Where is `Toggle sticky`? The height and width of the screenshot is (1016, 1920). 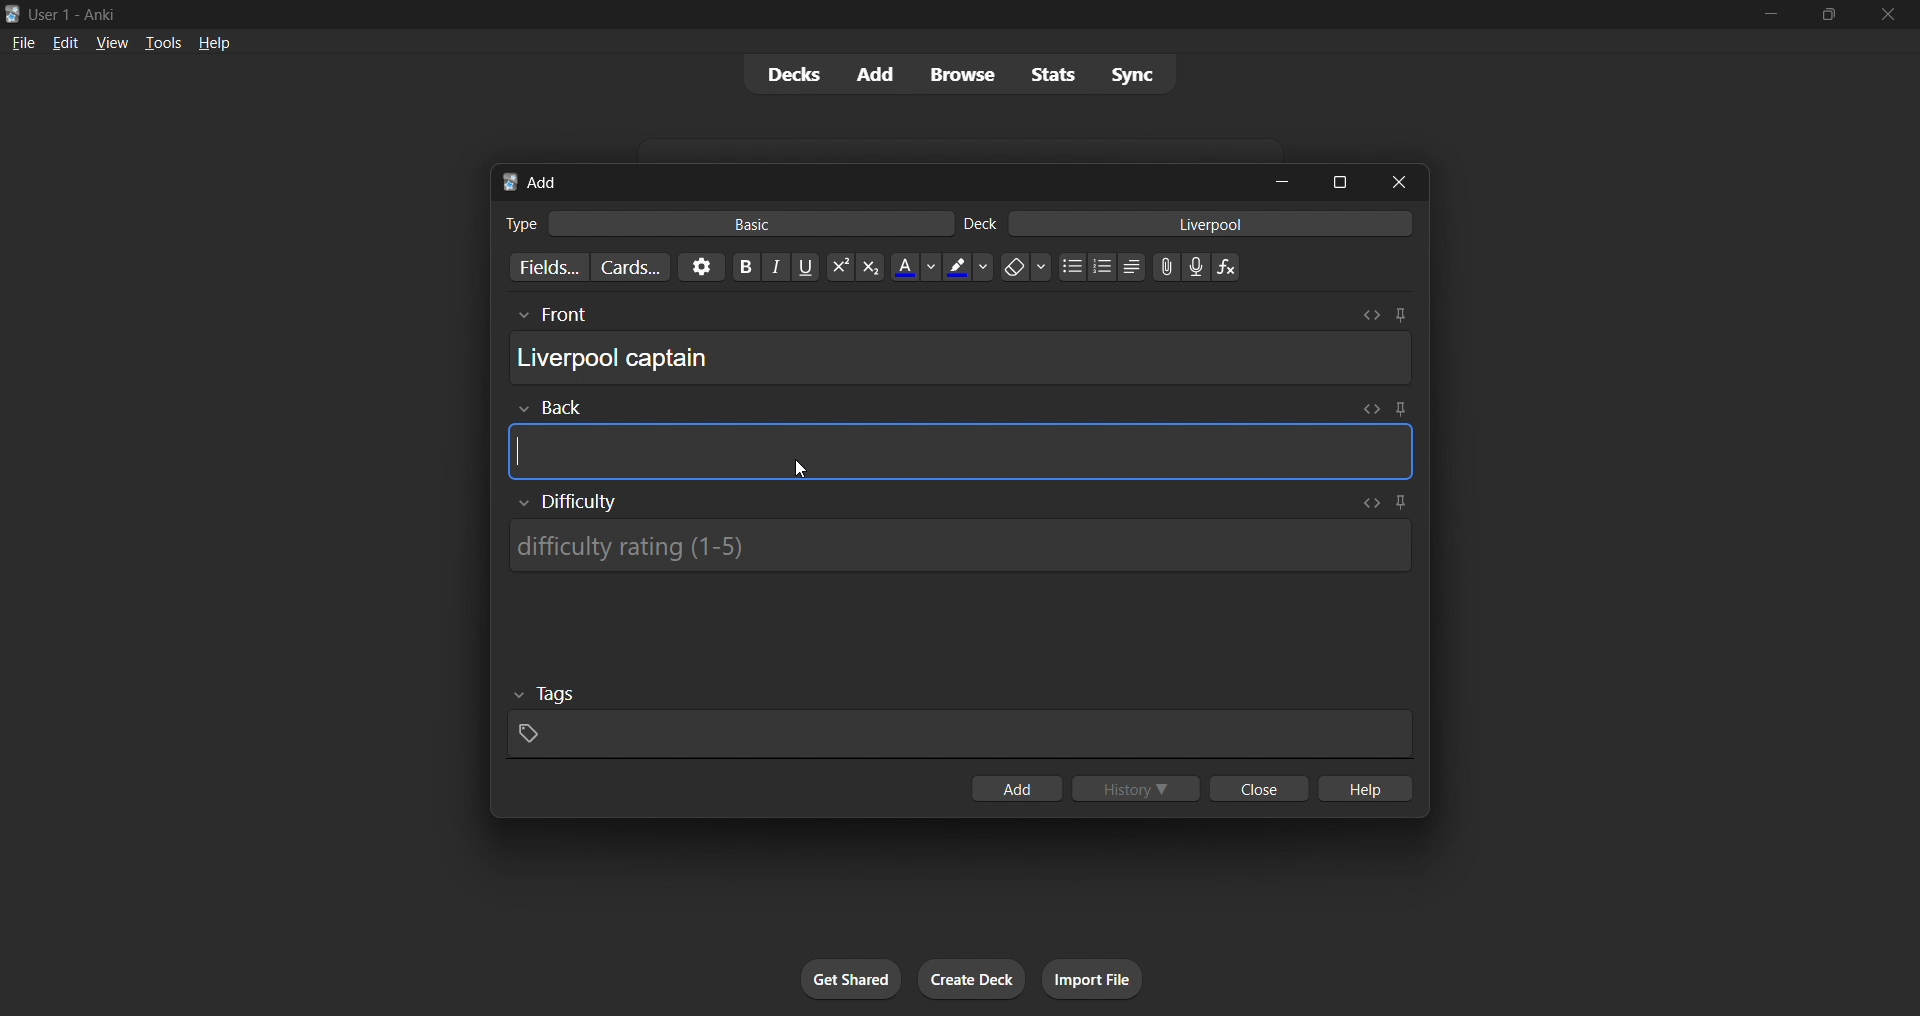
Toggle sticky is located at coordinates (1400, 315).